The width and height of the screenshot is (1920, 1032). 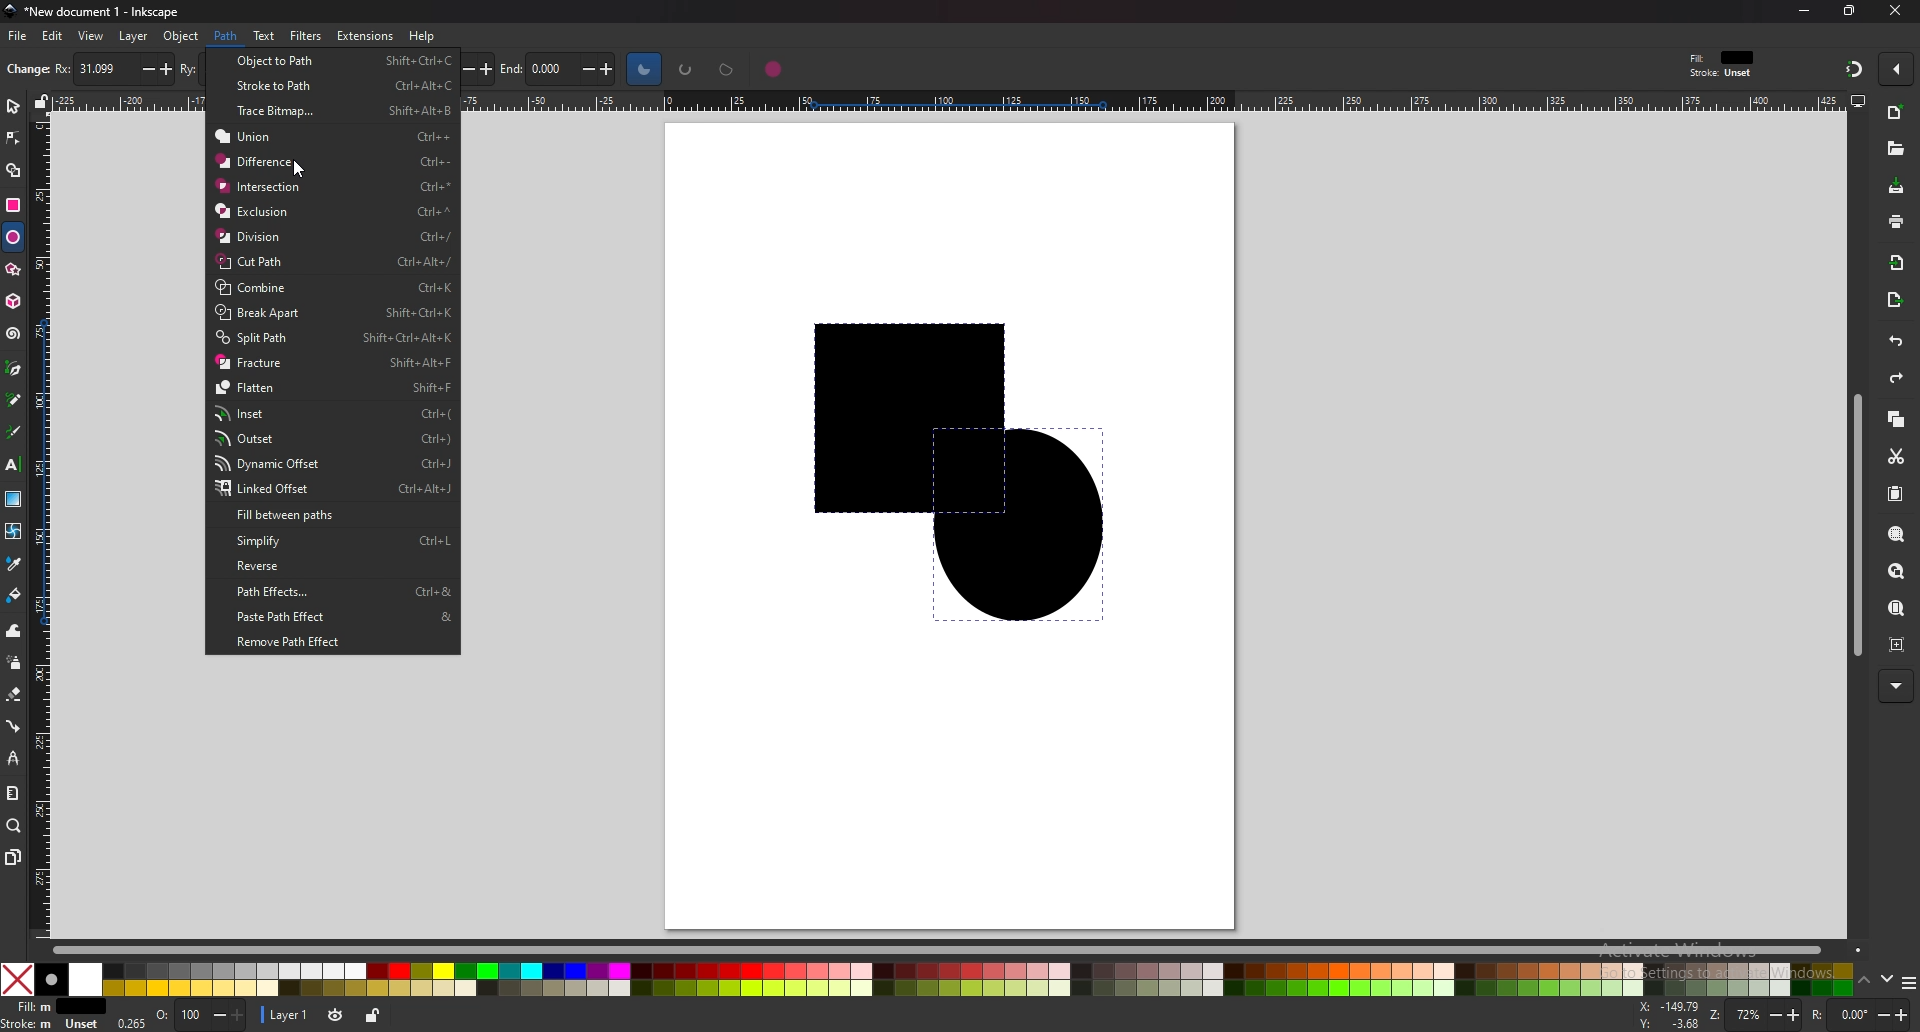 What do you see at coordinates (334, 314) in the screenshot?
I see `Break Apart` at bounding box center [334, 314].